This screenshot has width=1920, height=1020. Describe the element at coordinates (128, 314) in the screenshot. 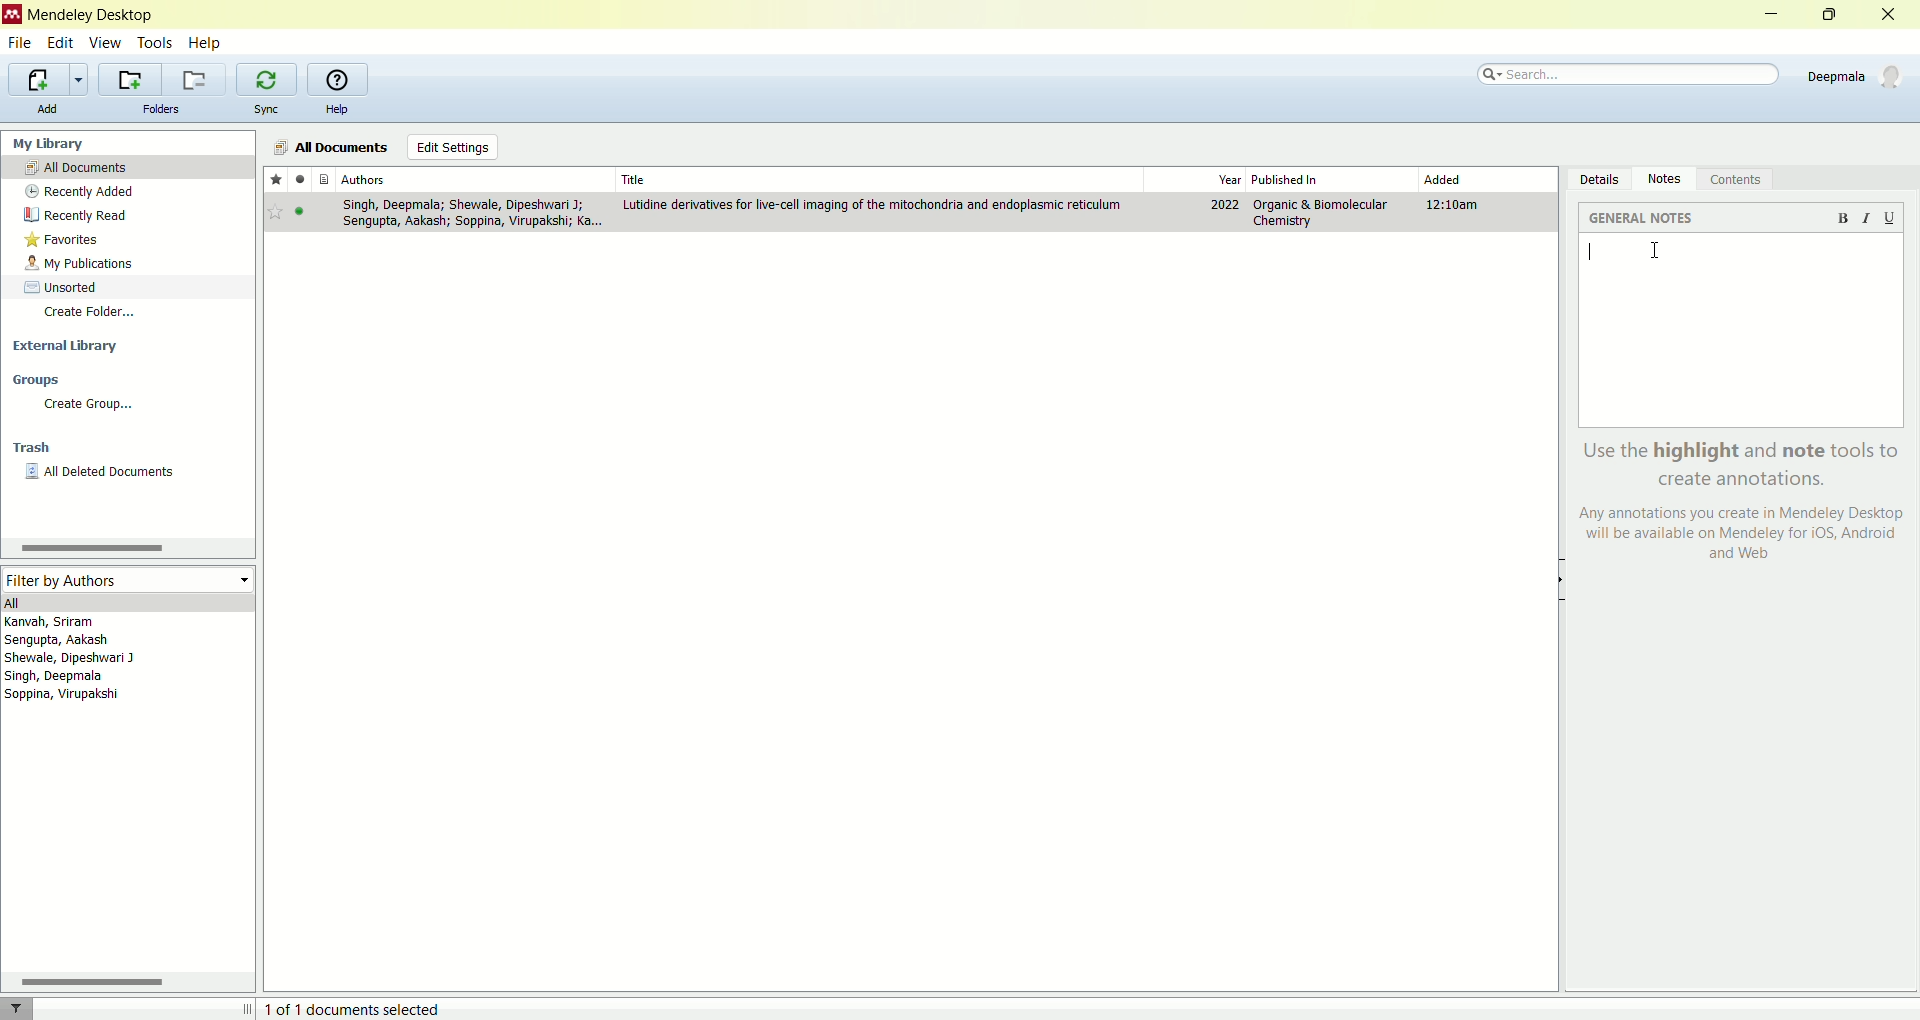

I see `create folder` at that location.